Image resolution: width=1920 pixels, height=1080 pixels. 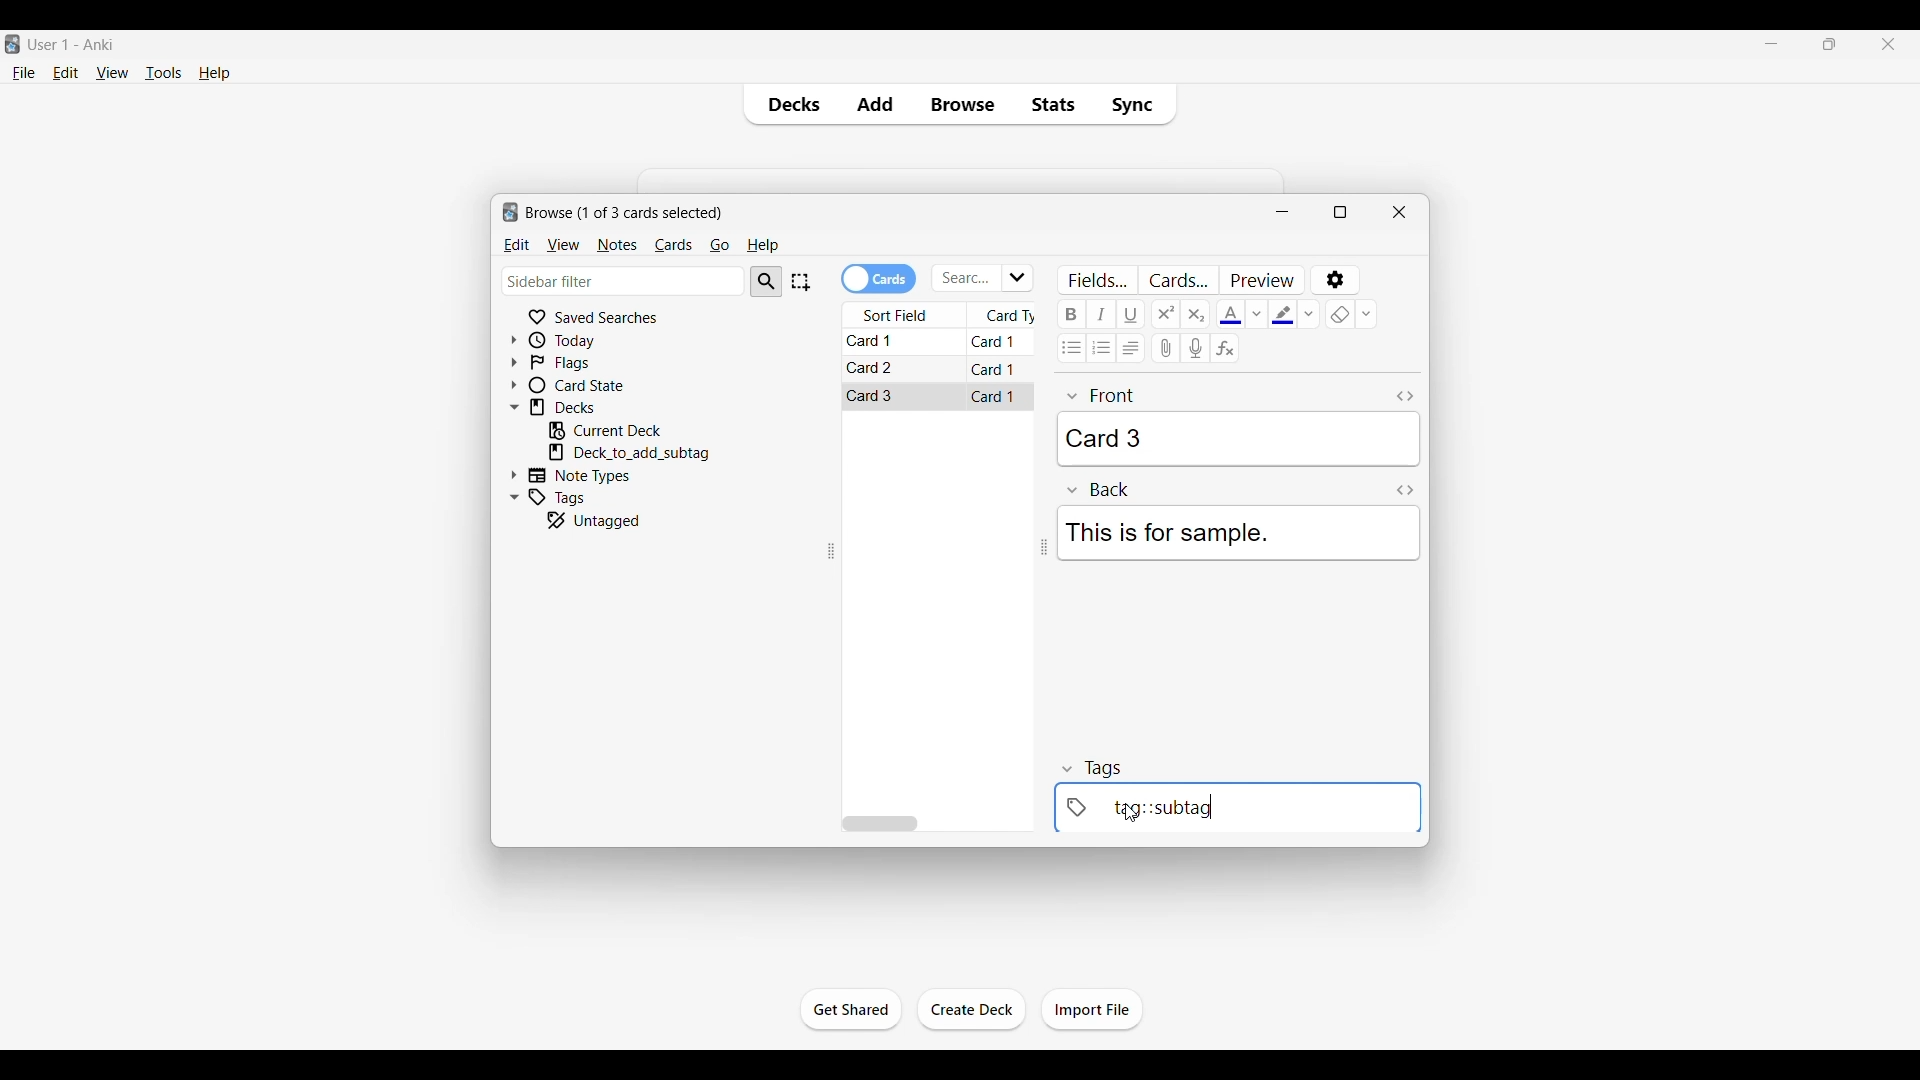 What do you see at coordinates (590, 475) in the screenshot?
I see `Click to go to Note types` at bounding box center [590, 475].